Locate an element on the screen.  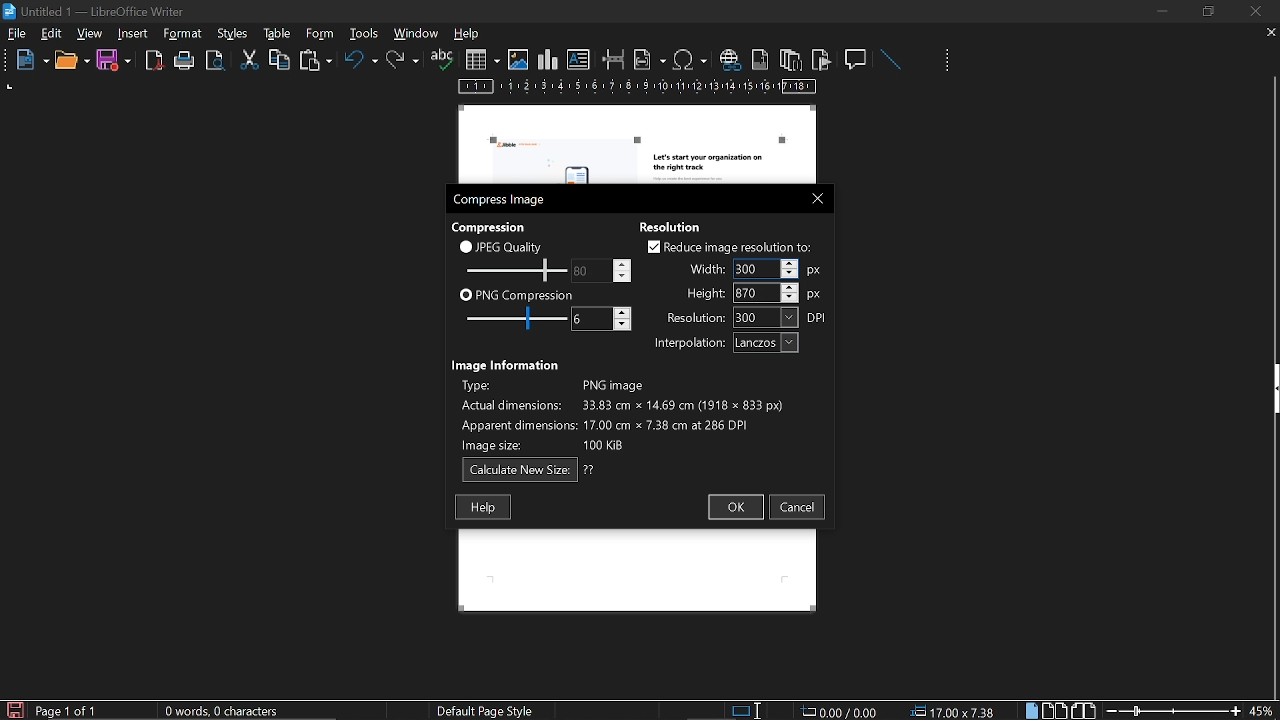
word count is located at coordinates (229, 711).